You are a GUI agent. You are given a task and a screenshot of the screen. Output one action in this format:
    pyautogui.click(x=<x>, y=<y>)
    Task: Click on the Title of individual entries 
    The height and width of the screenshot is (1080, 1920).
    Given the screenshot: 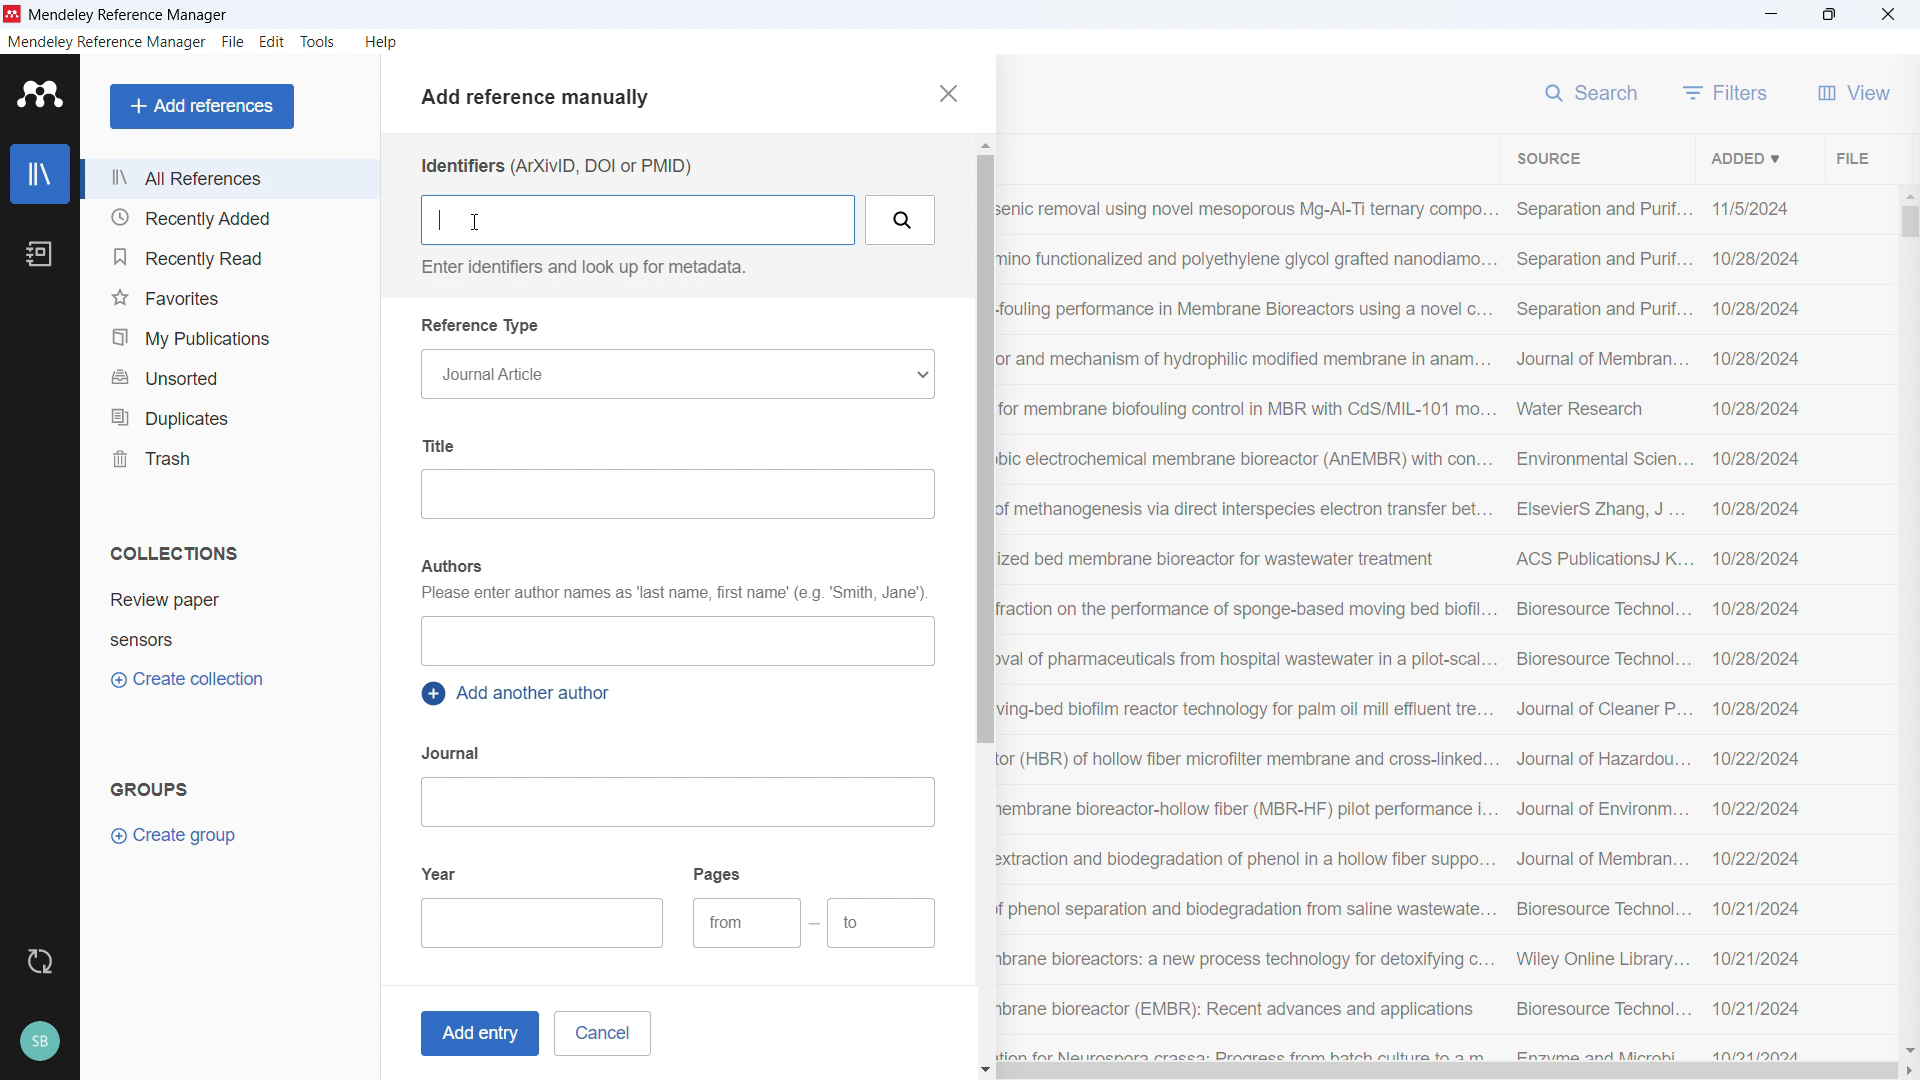 What is the action you would take?
    pyautogui.click(x=1247, y=626)
    